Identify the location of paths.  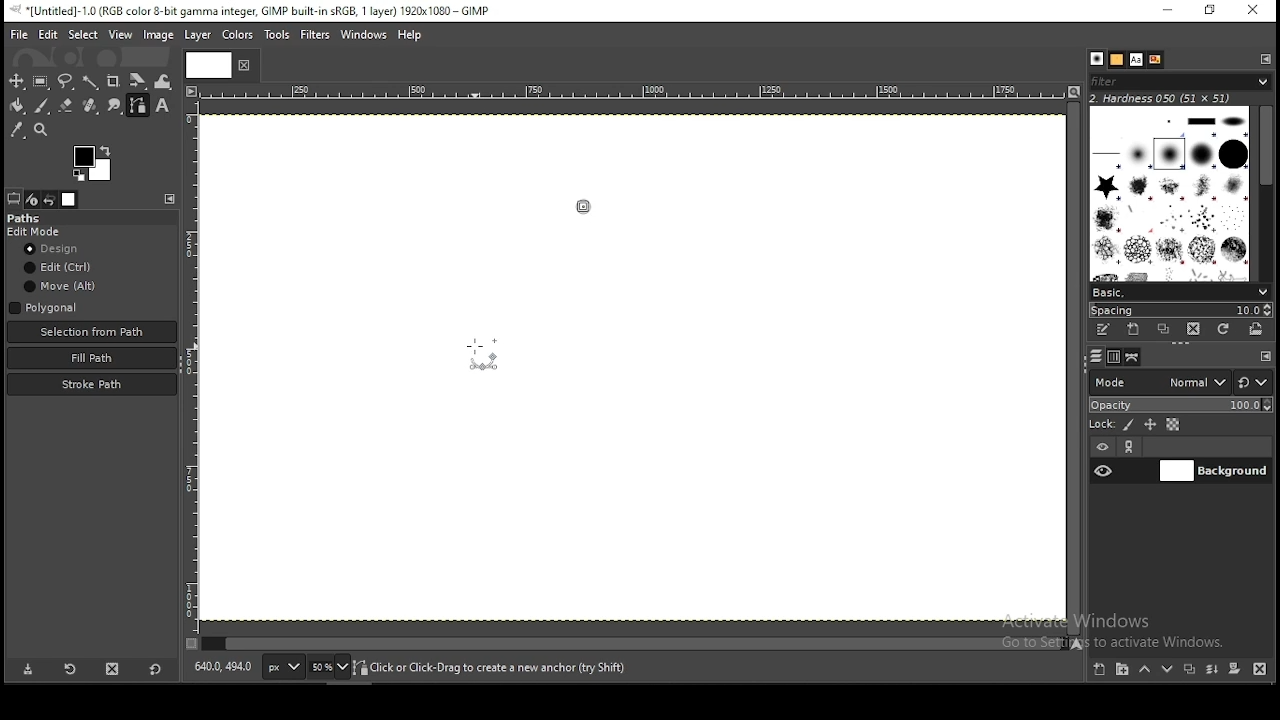
(1133, 357).